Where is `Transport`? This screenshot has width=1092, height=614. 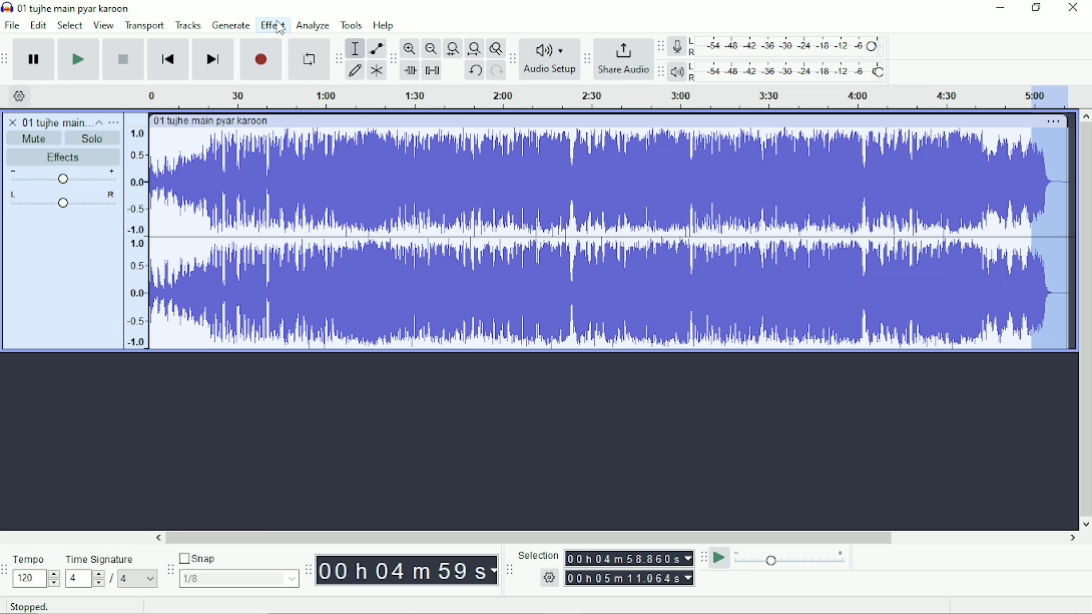 Transport is located at coordinates (144, 27).